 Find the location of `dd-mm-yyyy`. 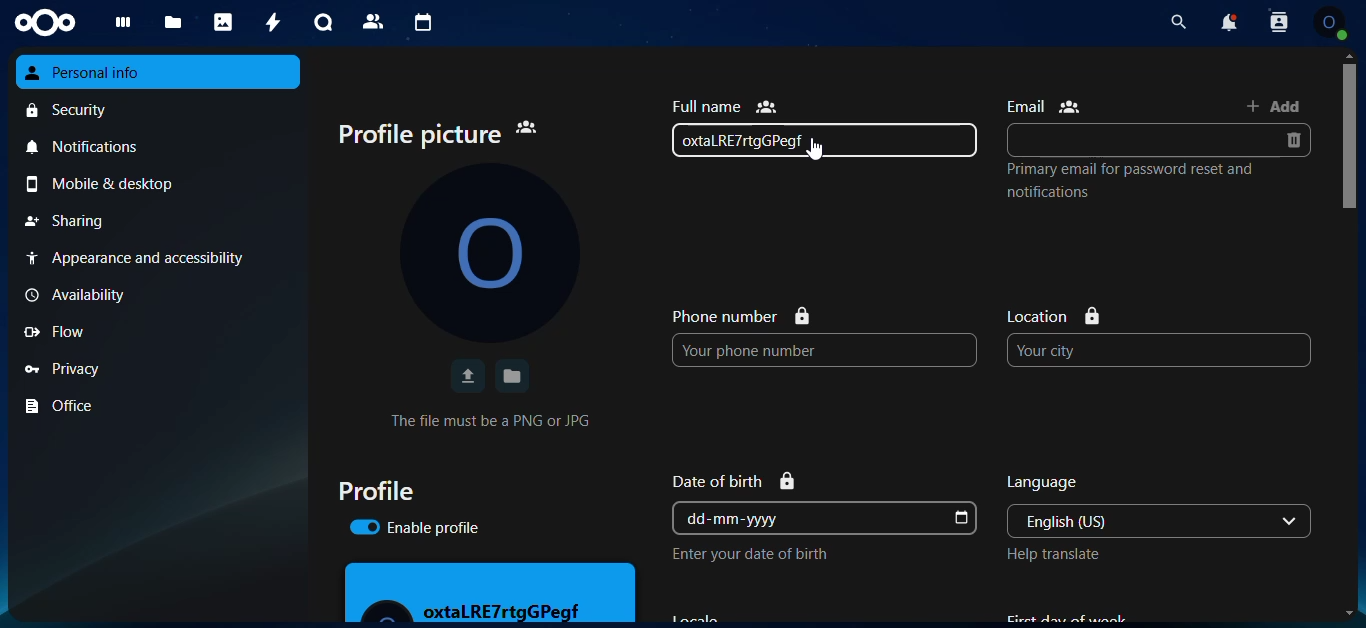

dd-mm-yyyy is located at coordinates (809, 518).